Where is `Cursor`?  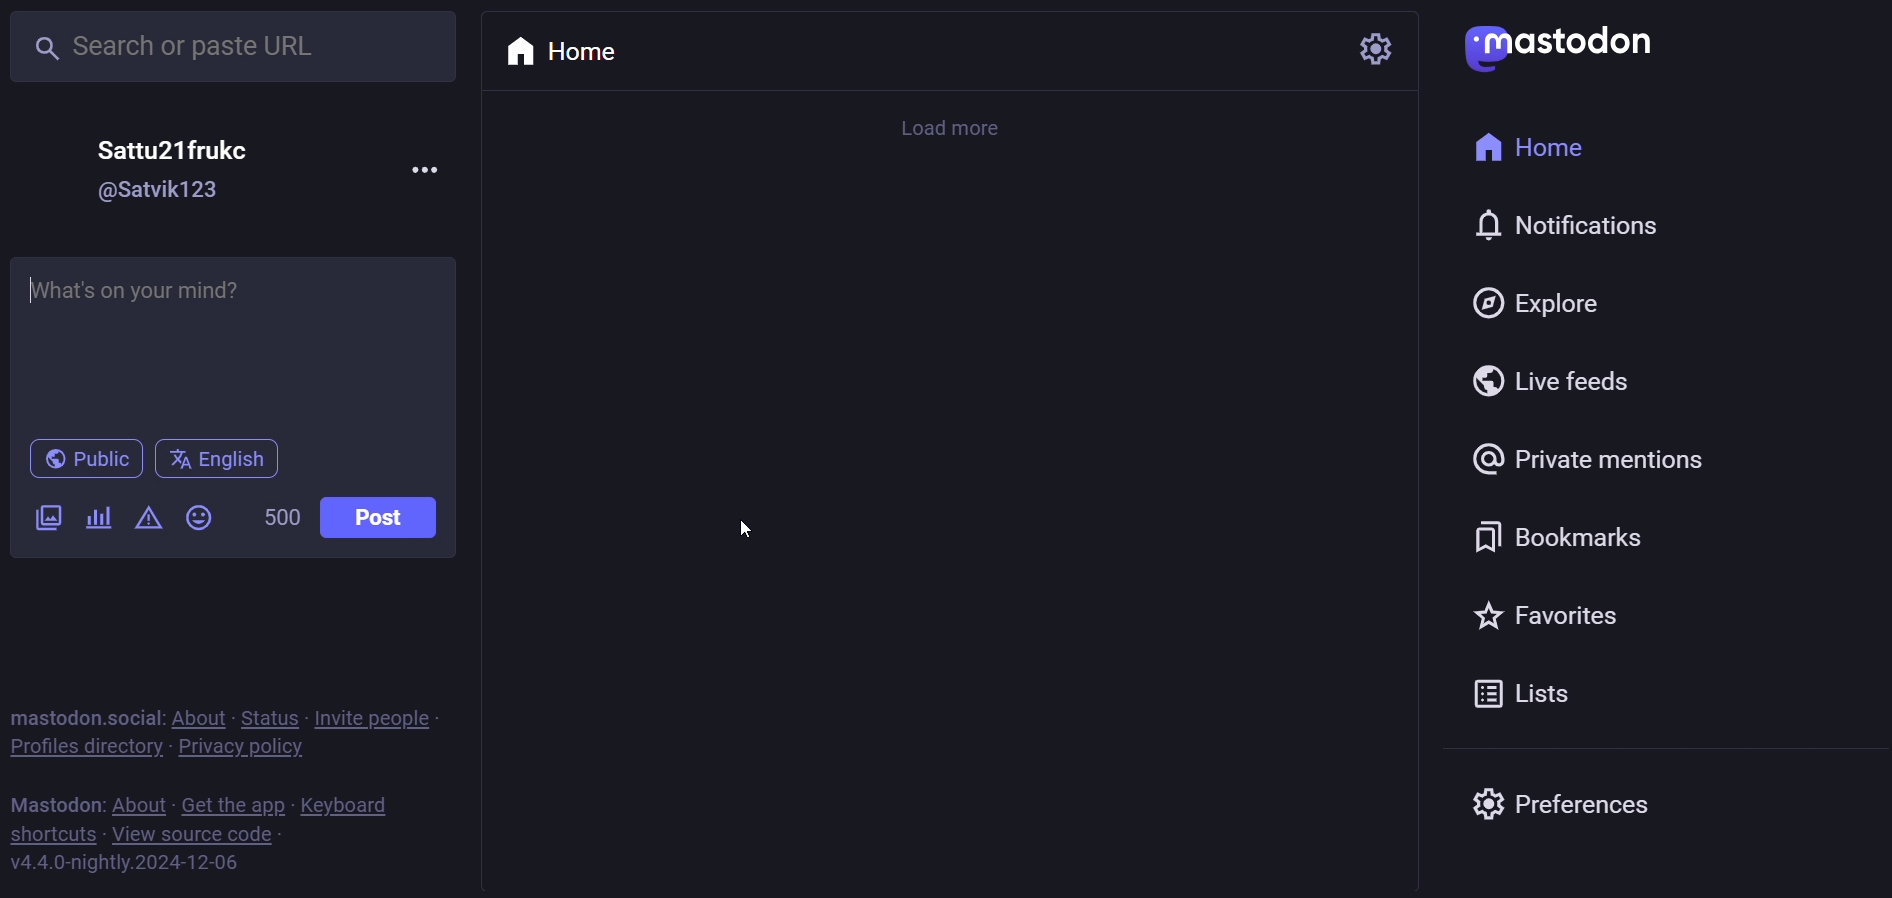 Cursor is located at coordinates (748, 531).